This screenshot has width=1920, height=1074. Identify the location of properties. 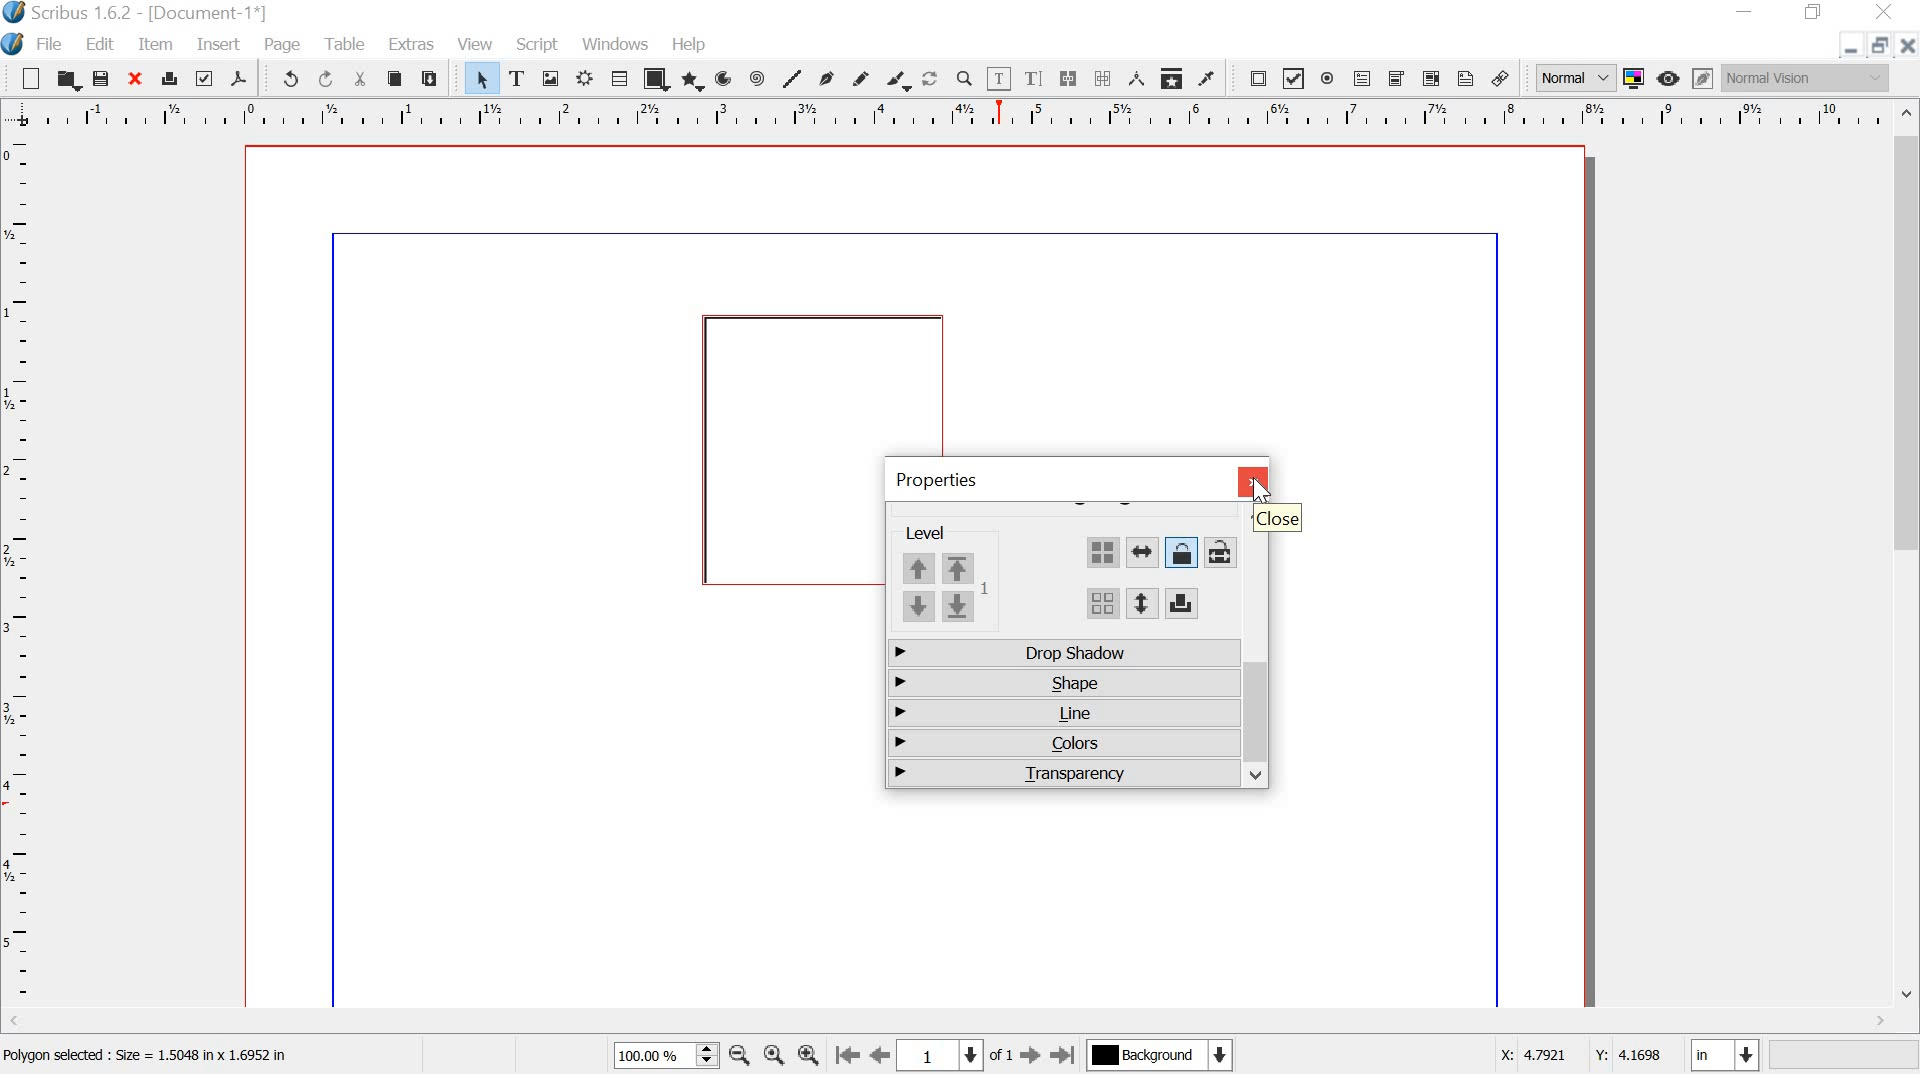
(936, 480).